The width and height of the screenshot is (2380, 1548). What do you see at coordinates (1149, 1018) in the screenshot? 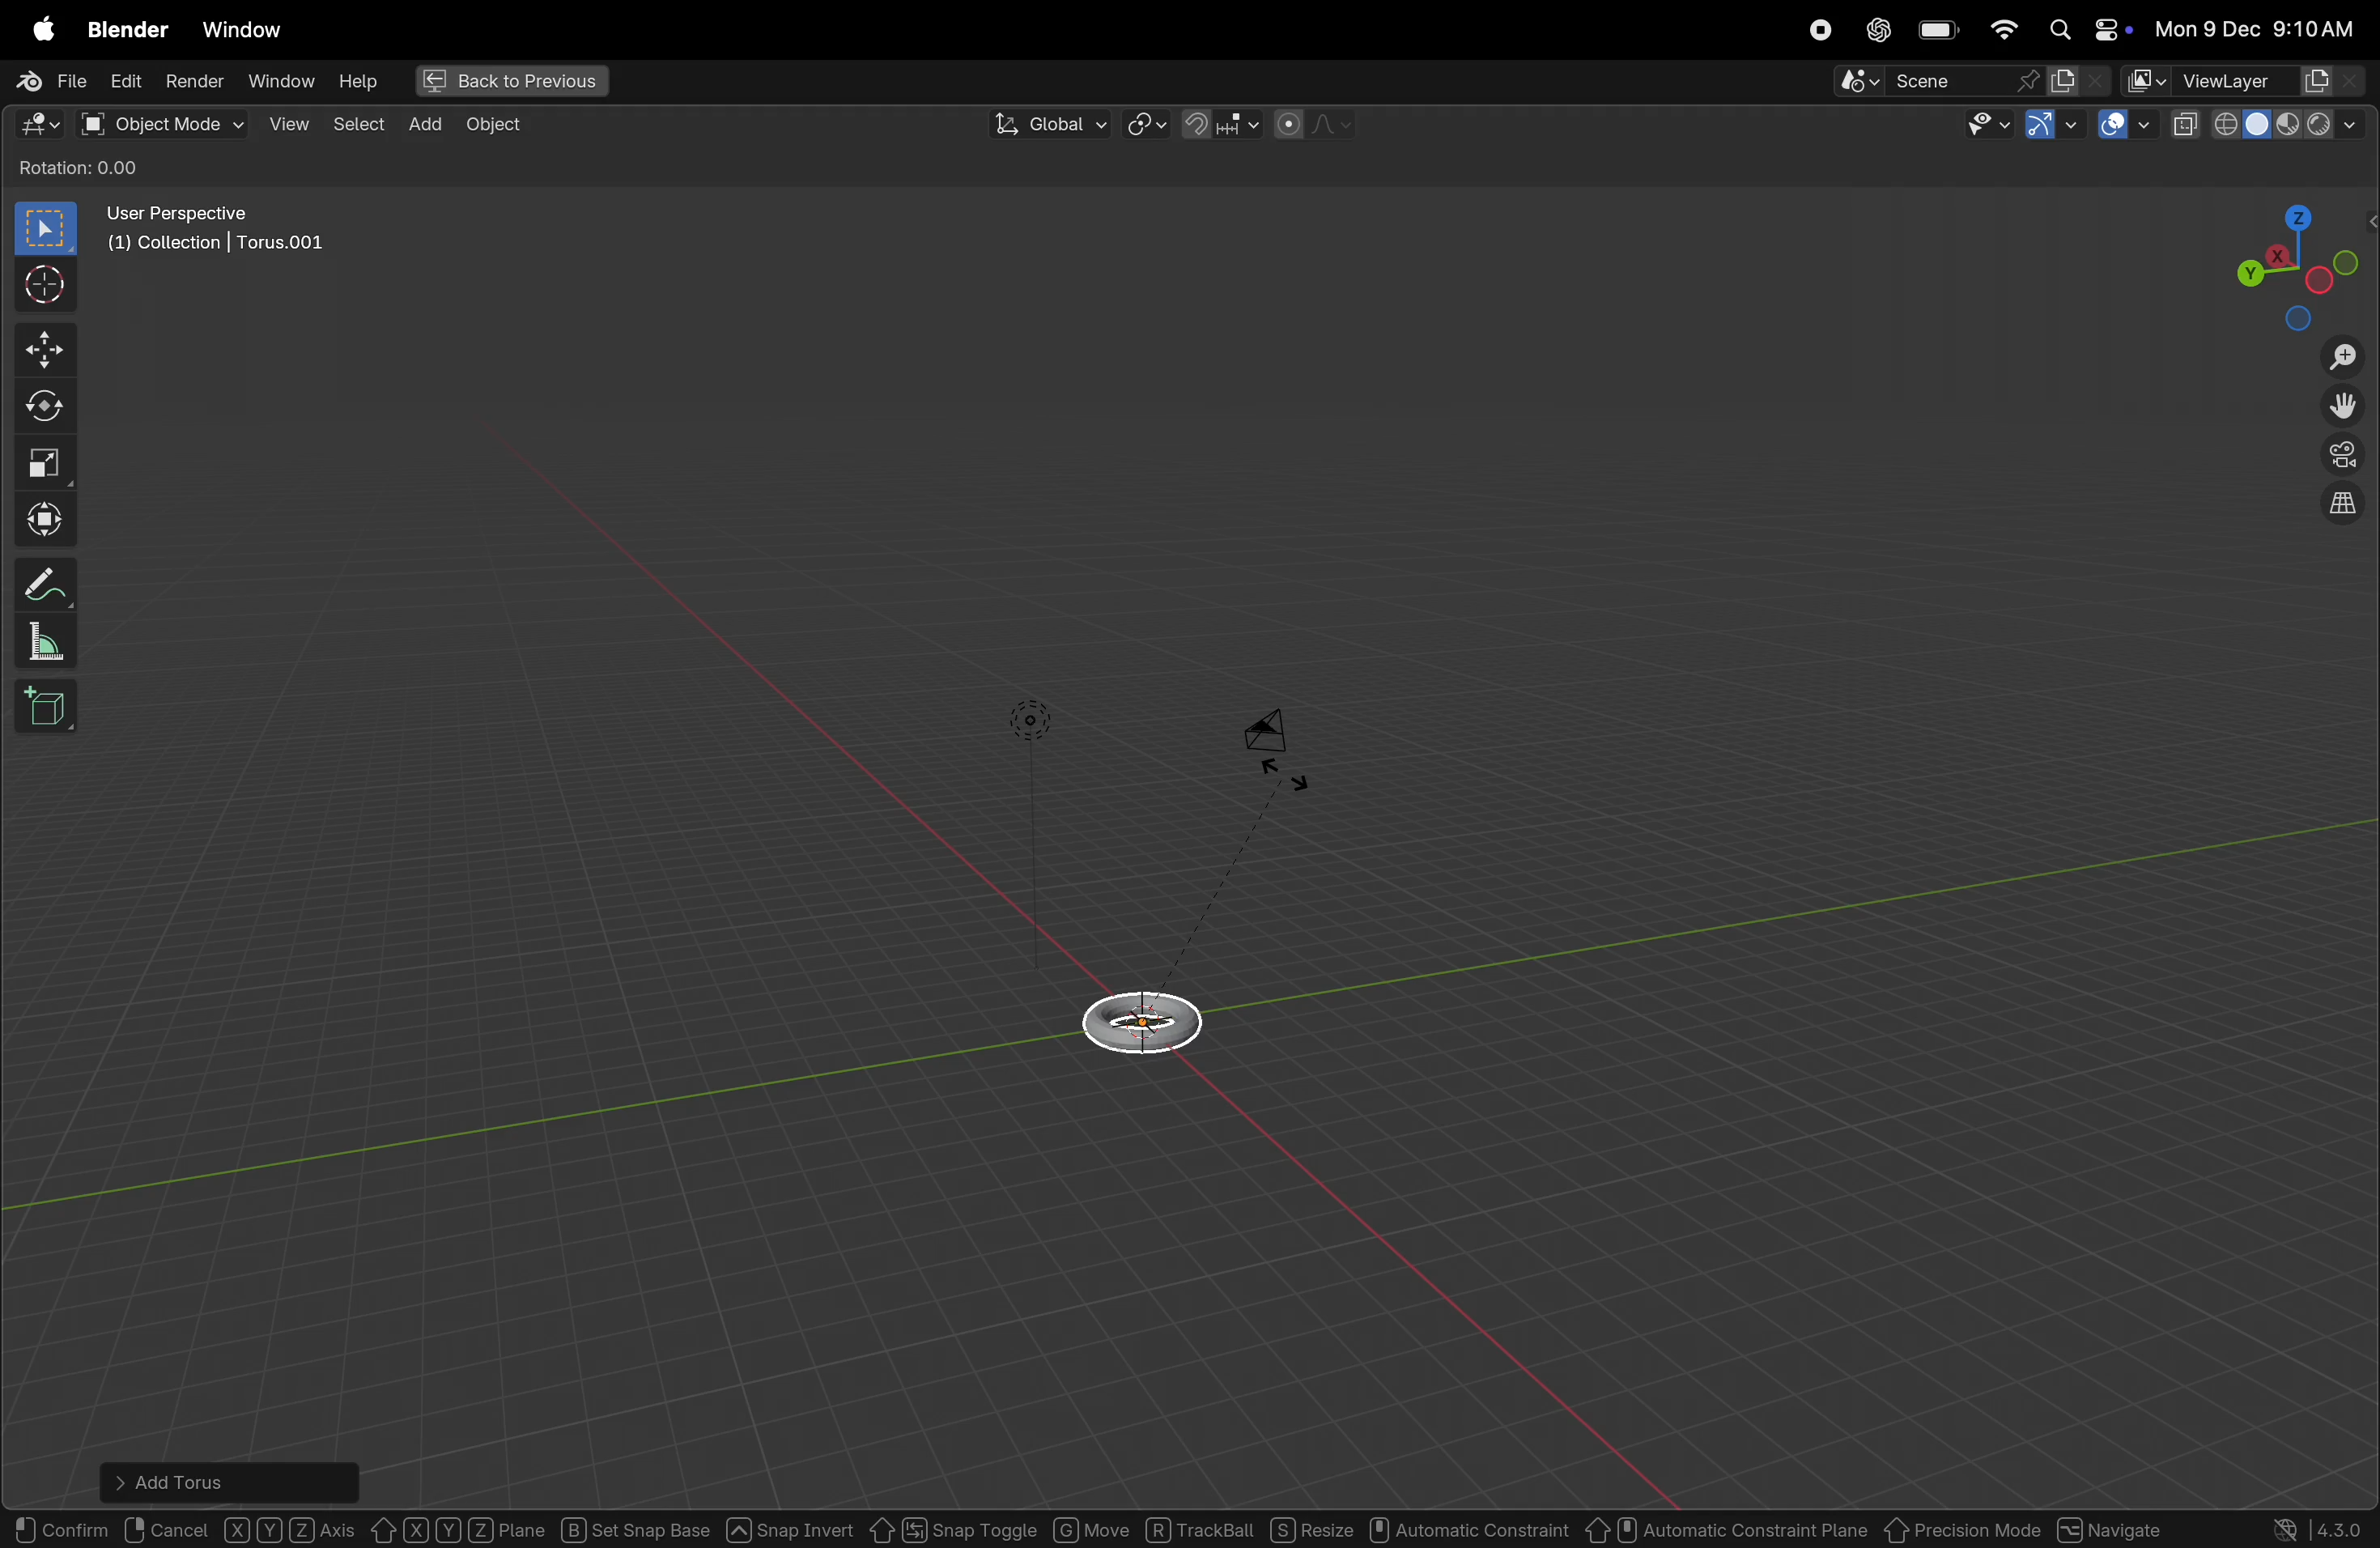
I see `torus` at bounding box center [1149, 1018].